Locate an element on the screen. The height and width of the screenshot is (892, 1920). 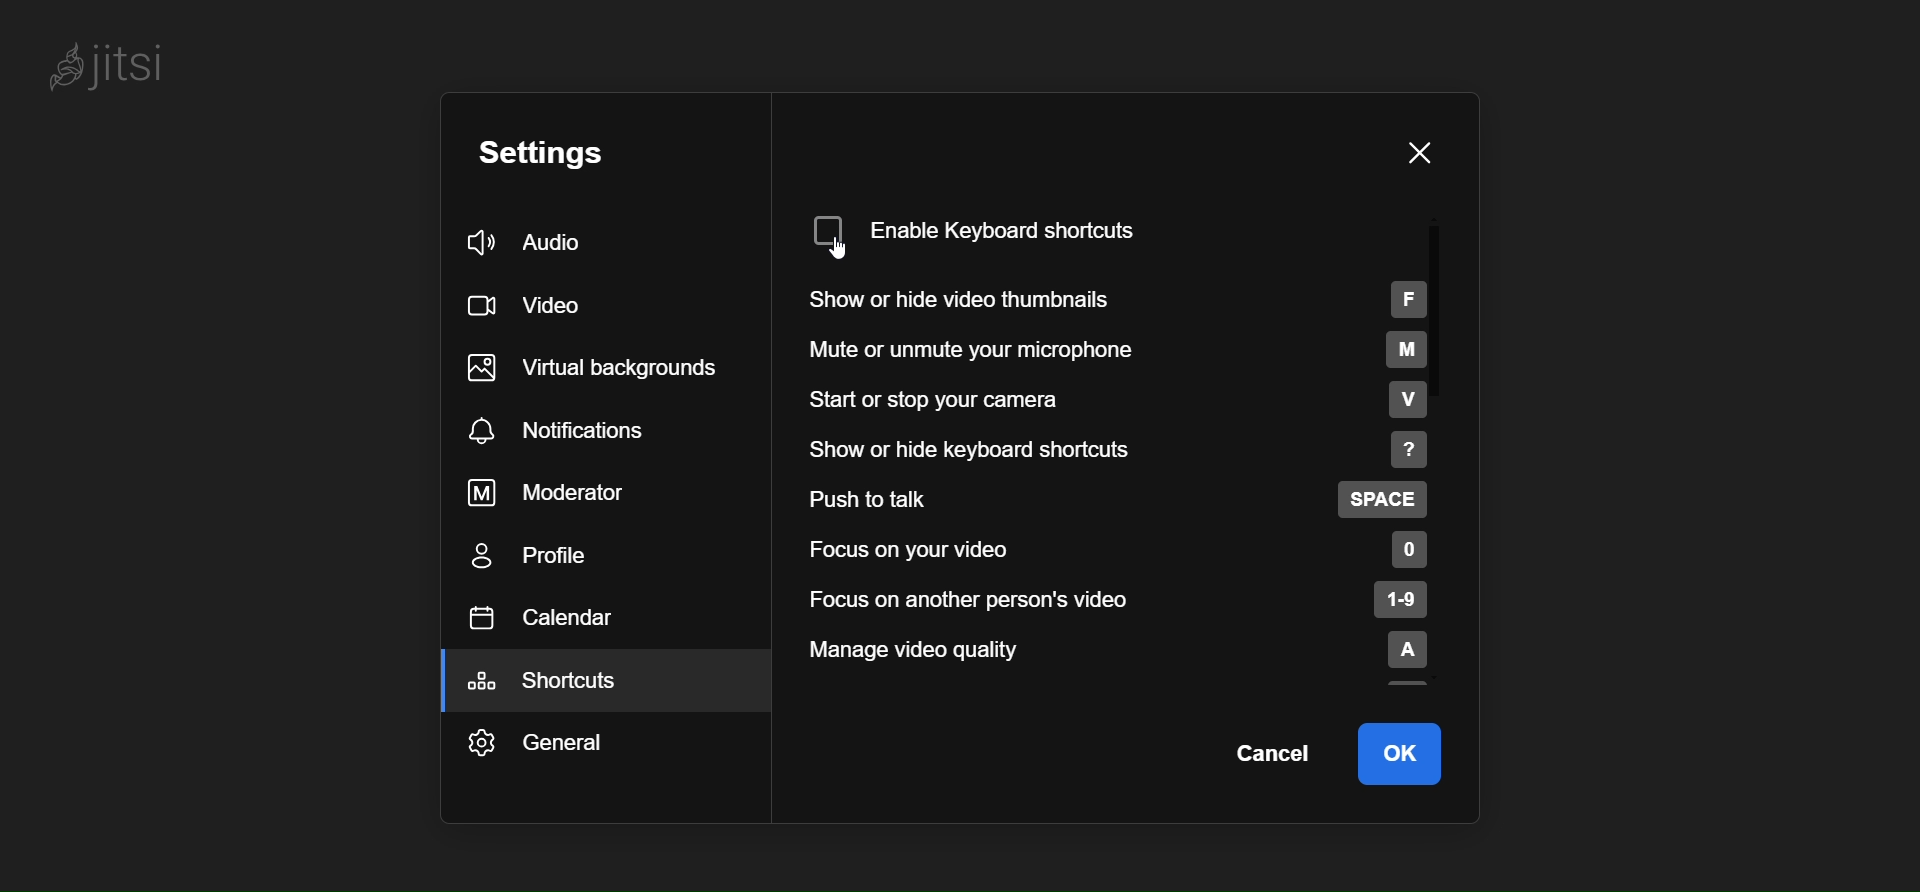
manage video quality is located at coordinates (1127, 652).